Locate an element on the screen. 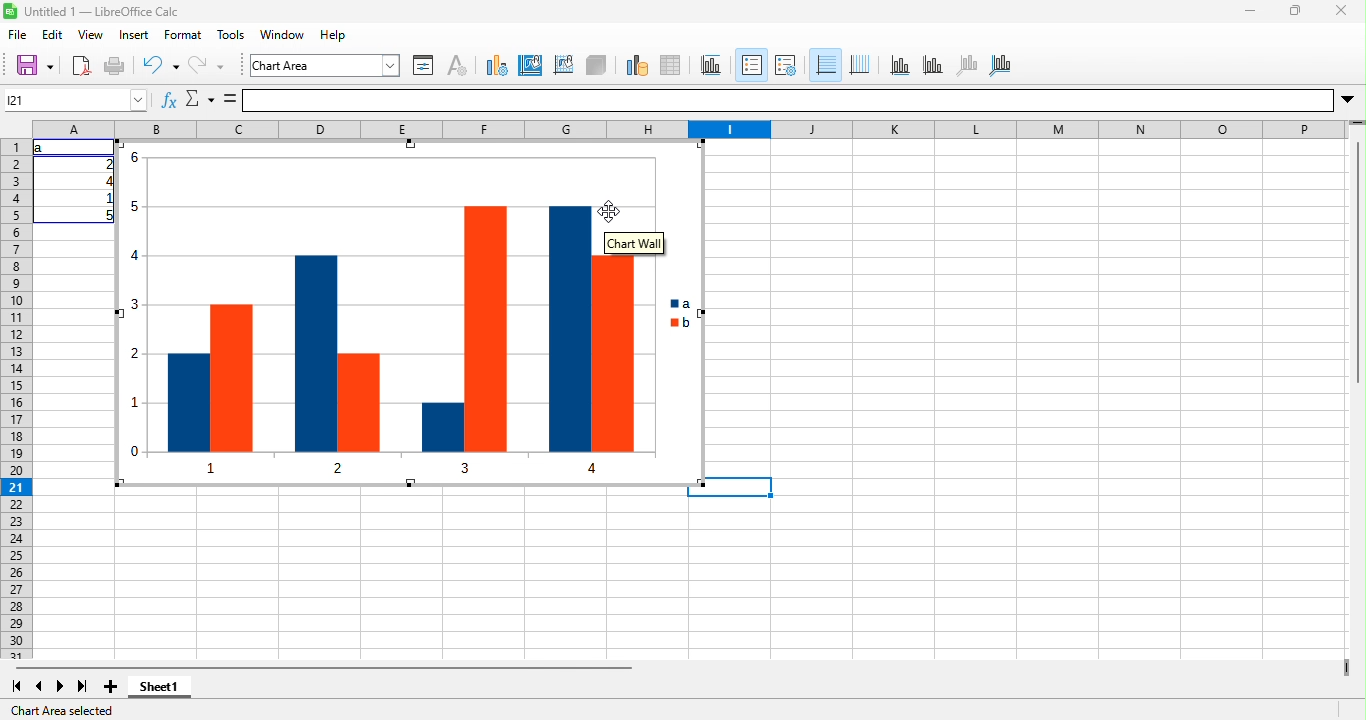  previous sheet is located at coordinates (38, 686).